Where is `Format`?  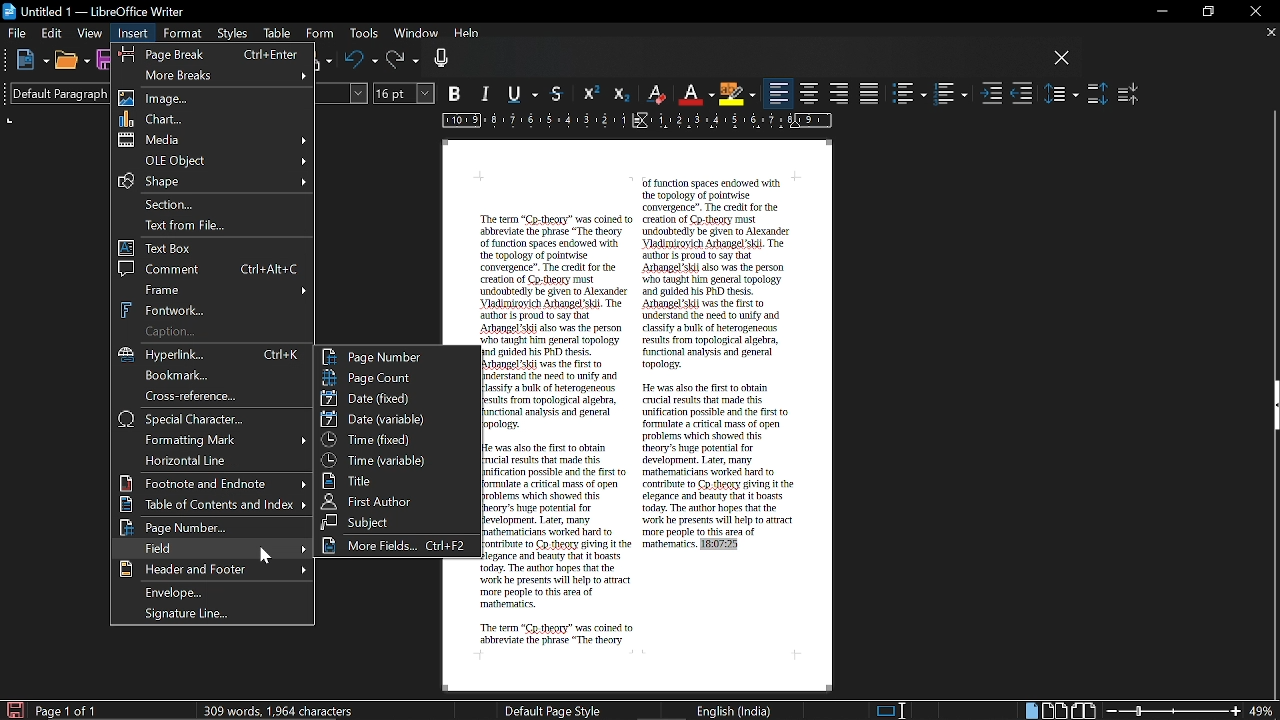
Format is located at coordinates (182, 34).